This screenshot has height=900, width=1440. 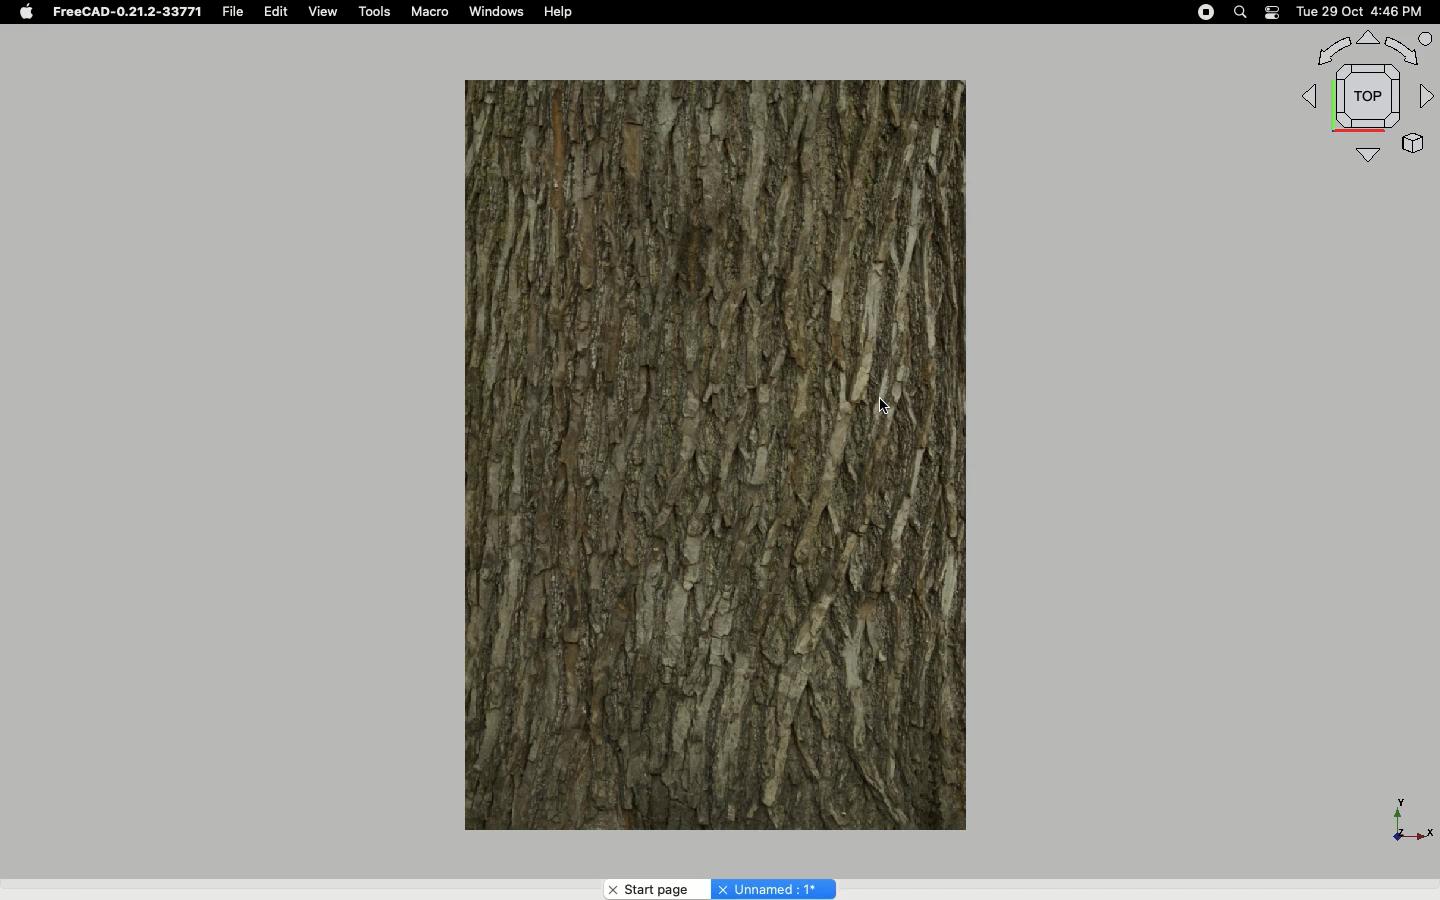 What do you see at coordinates (1241, 12) in the screenshot?
I see `Search` at bounding box center [1241, 12].